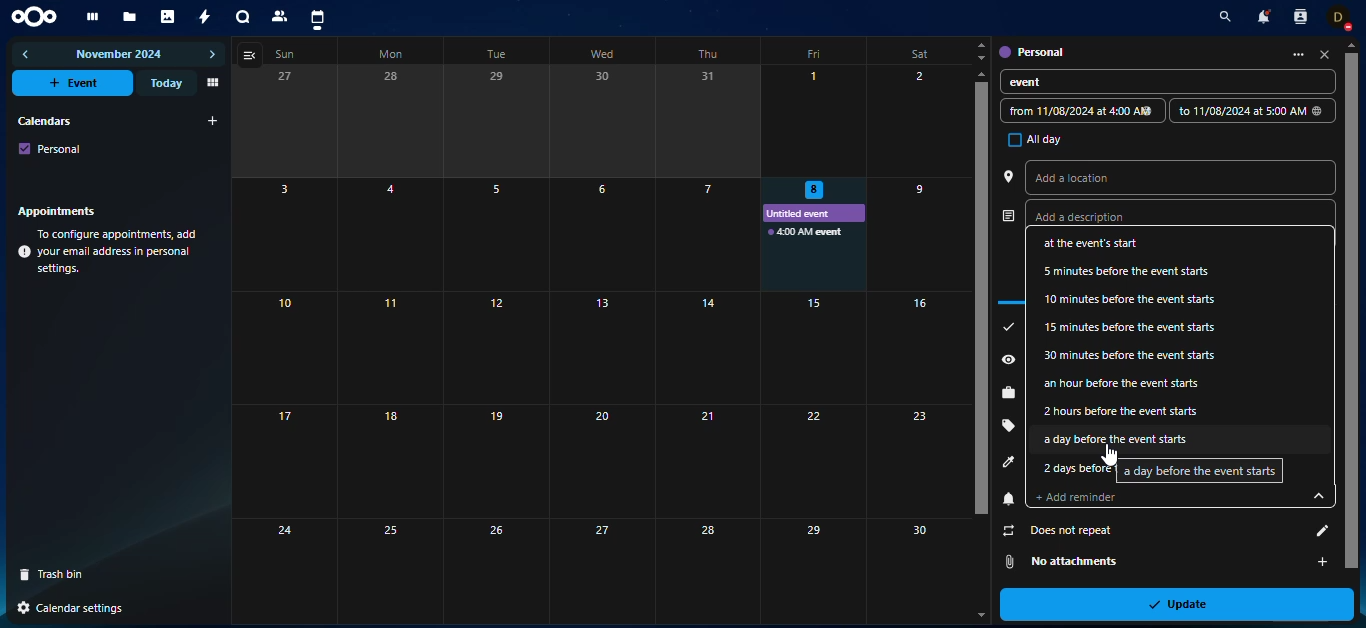  What do you see at coordinates (120, 56) in the screenshot?
I see `november` at bounding box center [120, 56].